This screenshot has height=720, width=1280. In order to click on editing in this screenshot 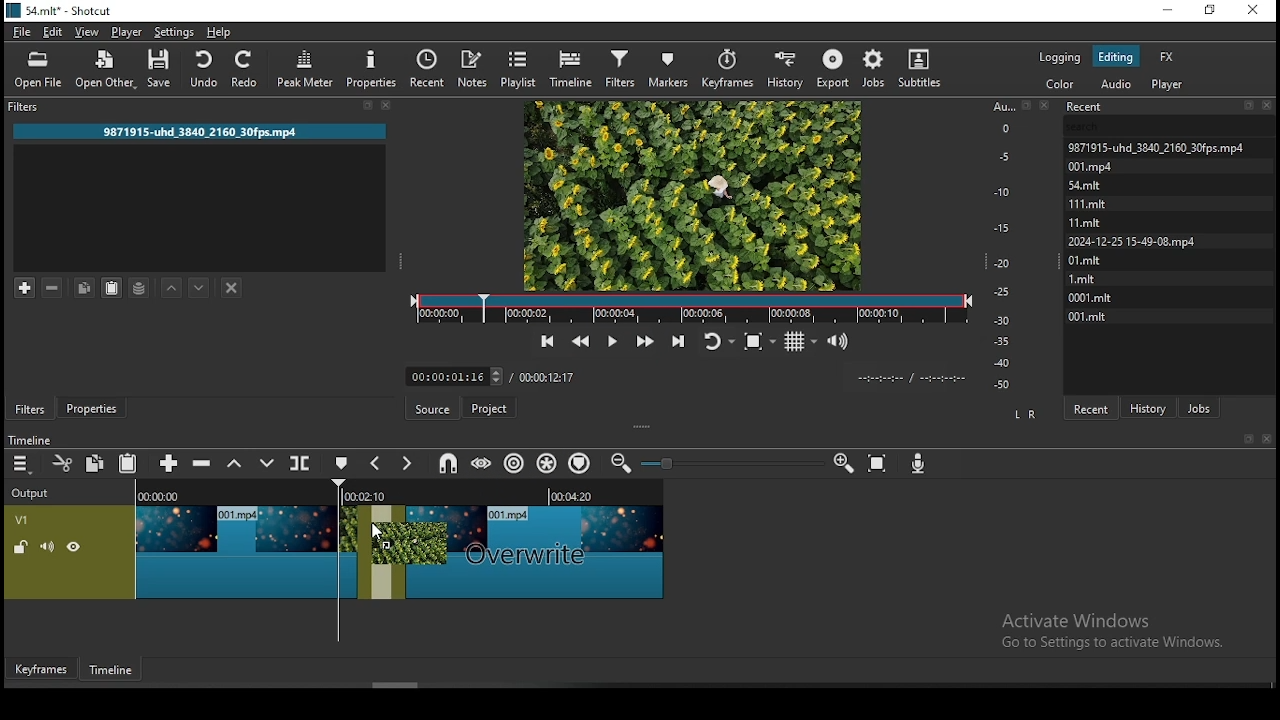, I will do `click(1115, 55)`.